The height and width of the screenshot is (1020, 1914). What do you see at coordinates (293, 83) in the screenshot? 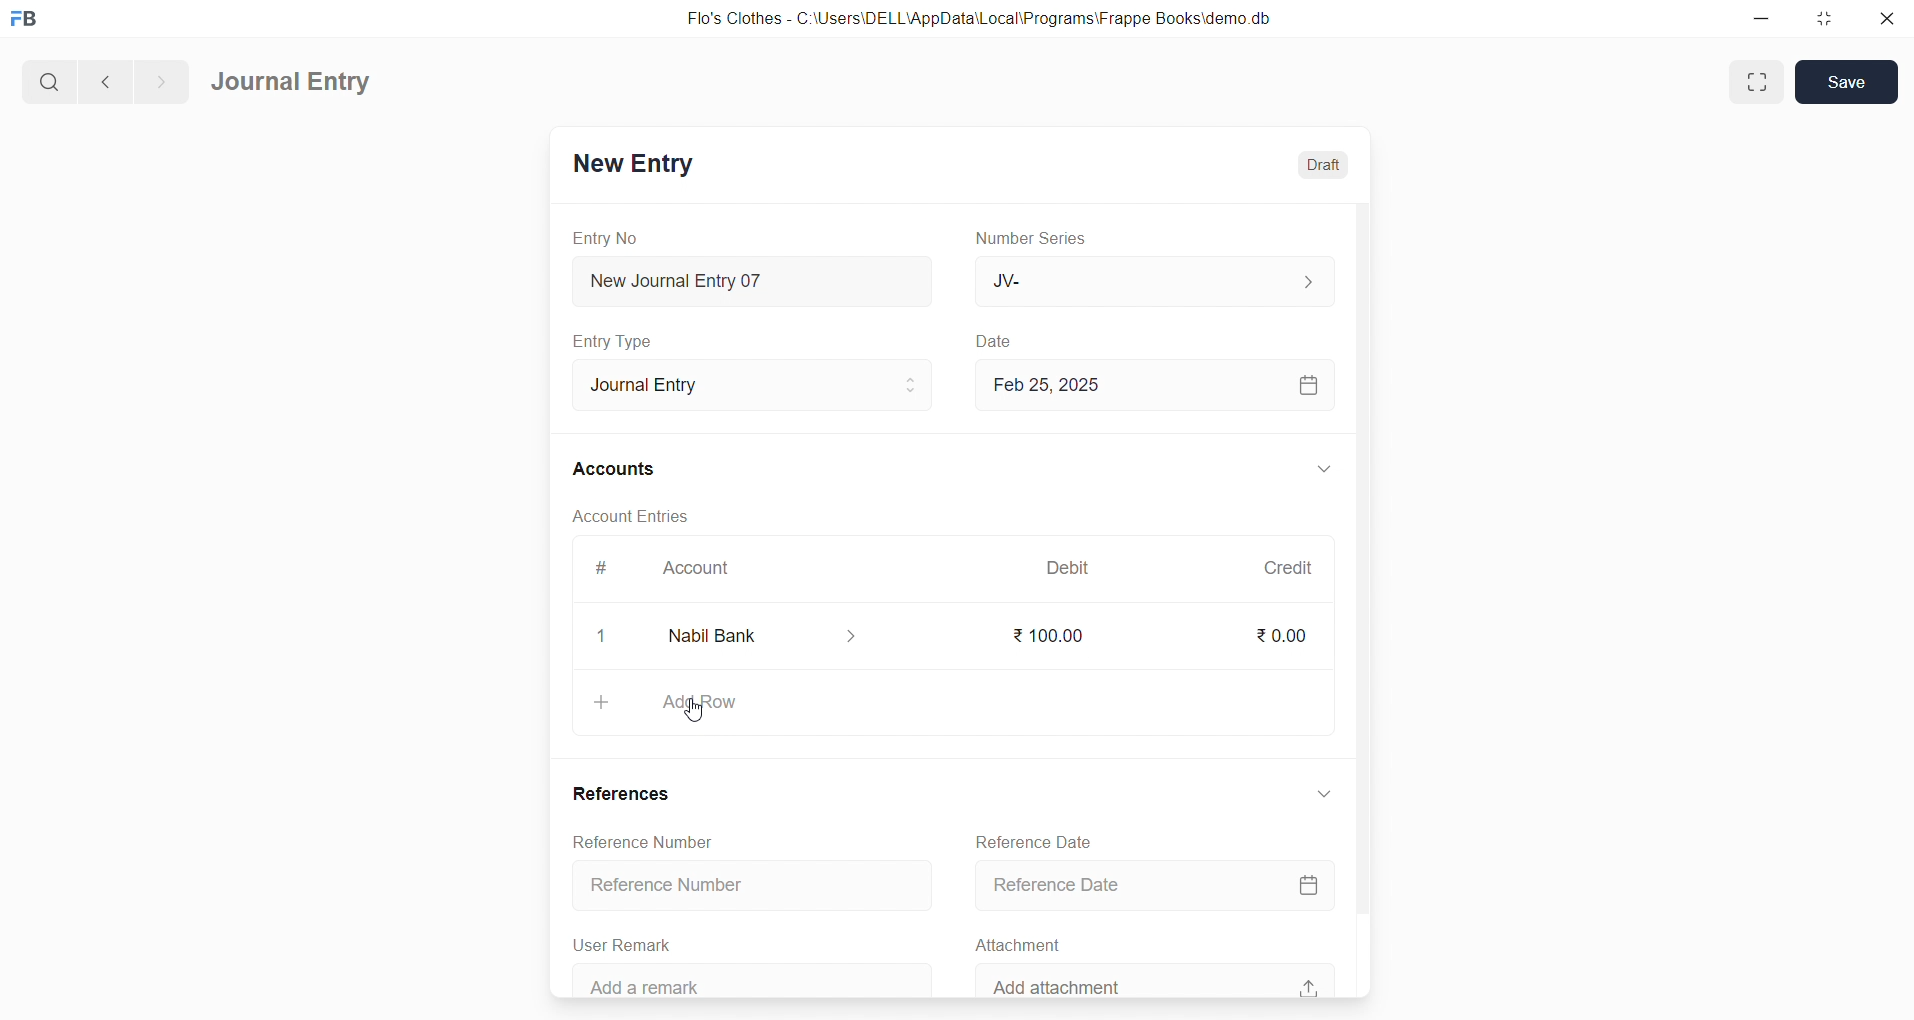
I see `Journal Entry` at bounding box center [293, 83].